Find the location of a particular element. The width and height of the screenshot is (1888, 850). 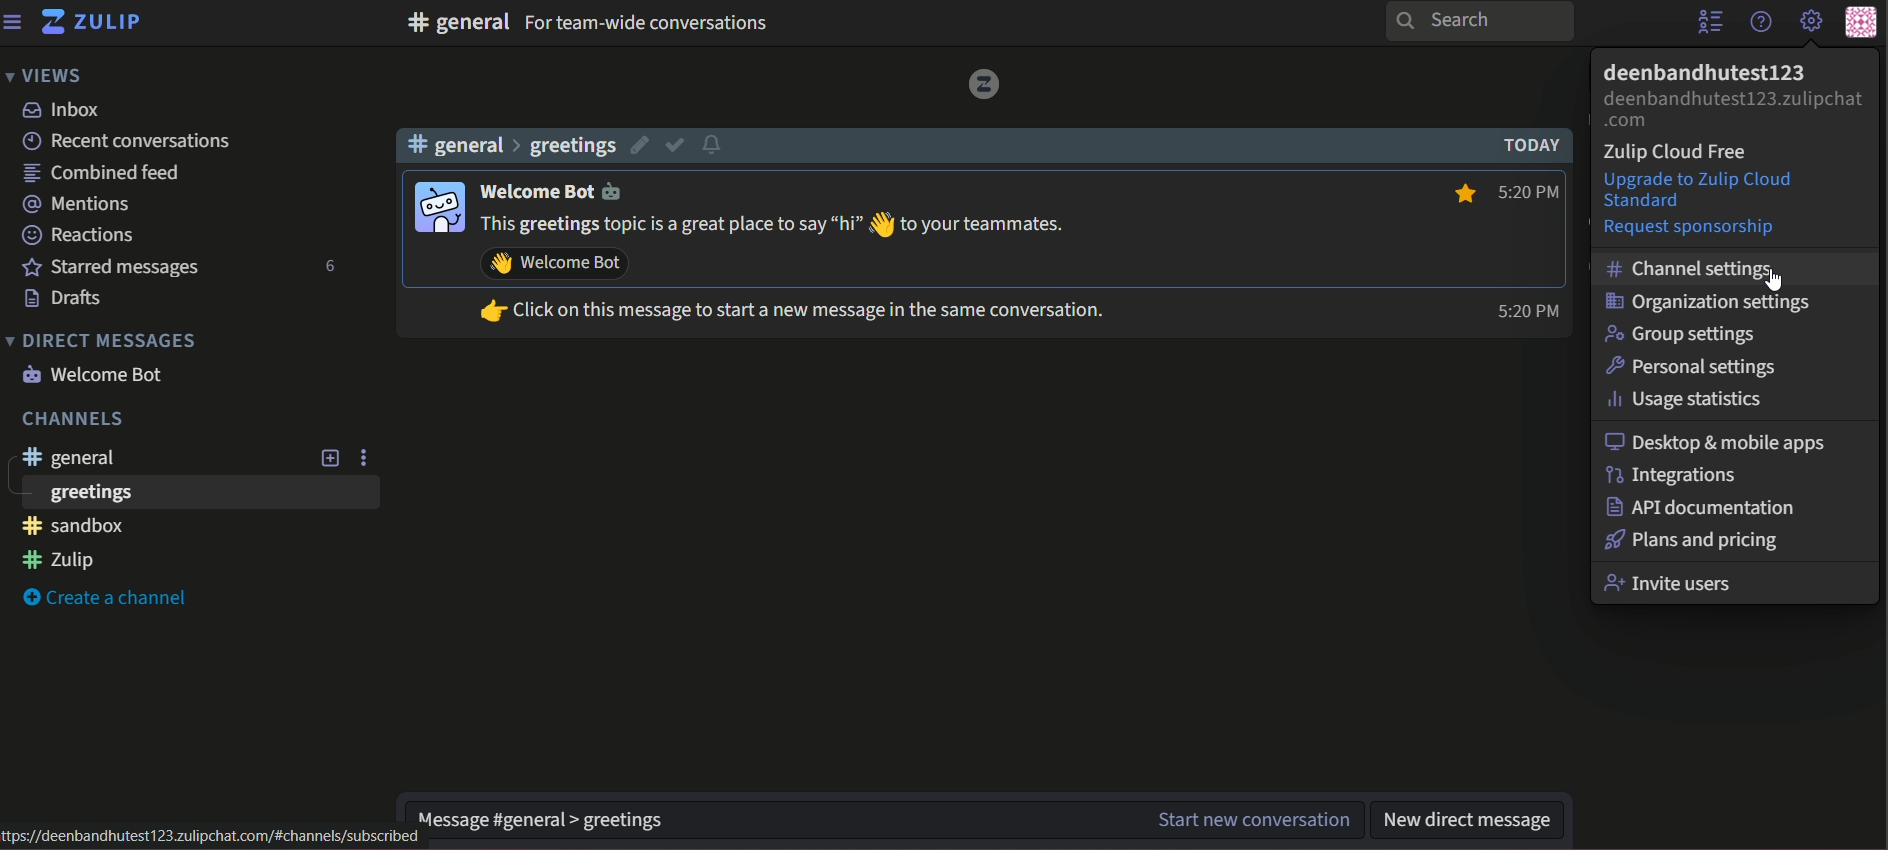

channel is located at coordinates (515, 146).